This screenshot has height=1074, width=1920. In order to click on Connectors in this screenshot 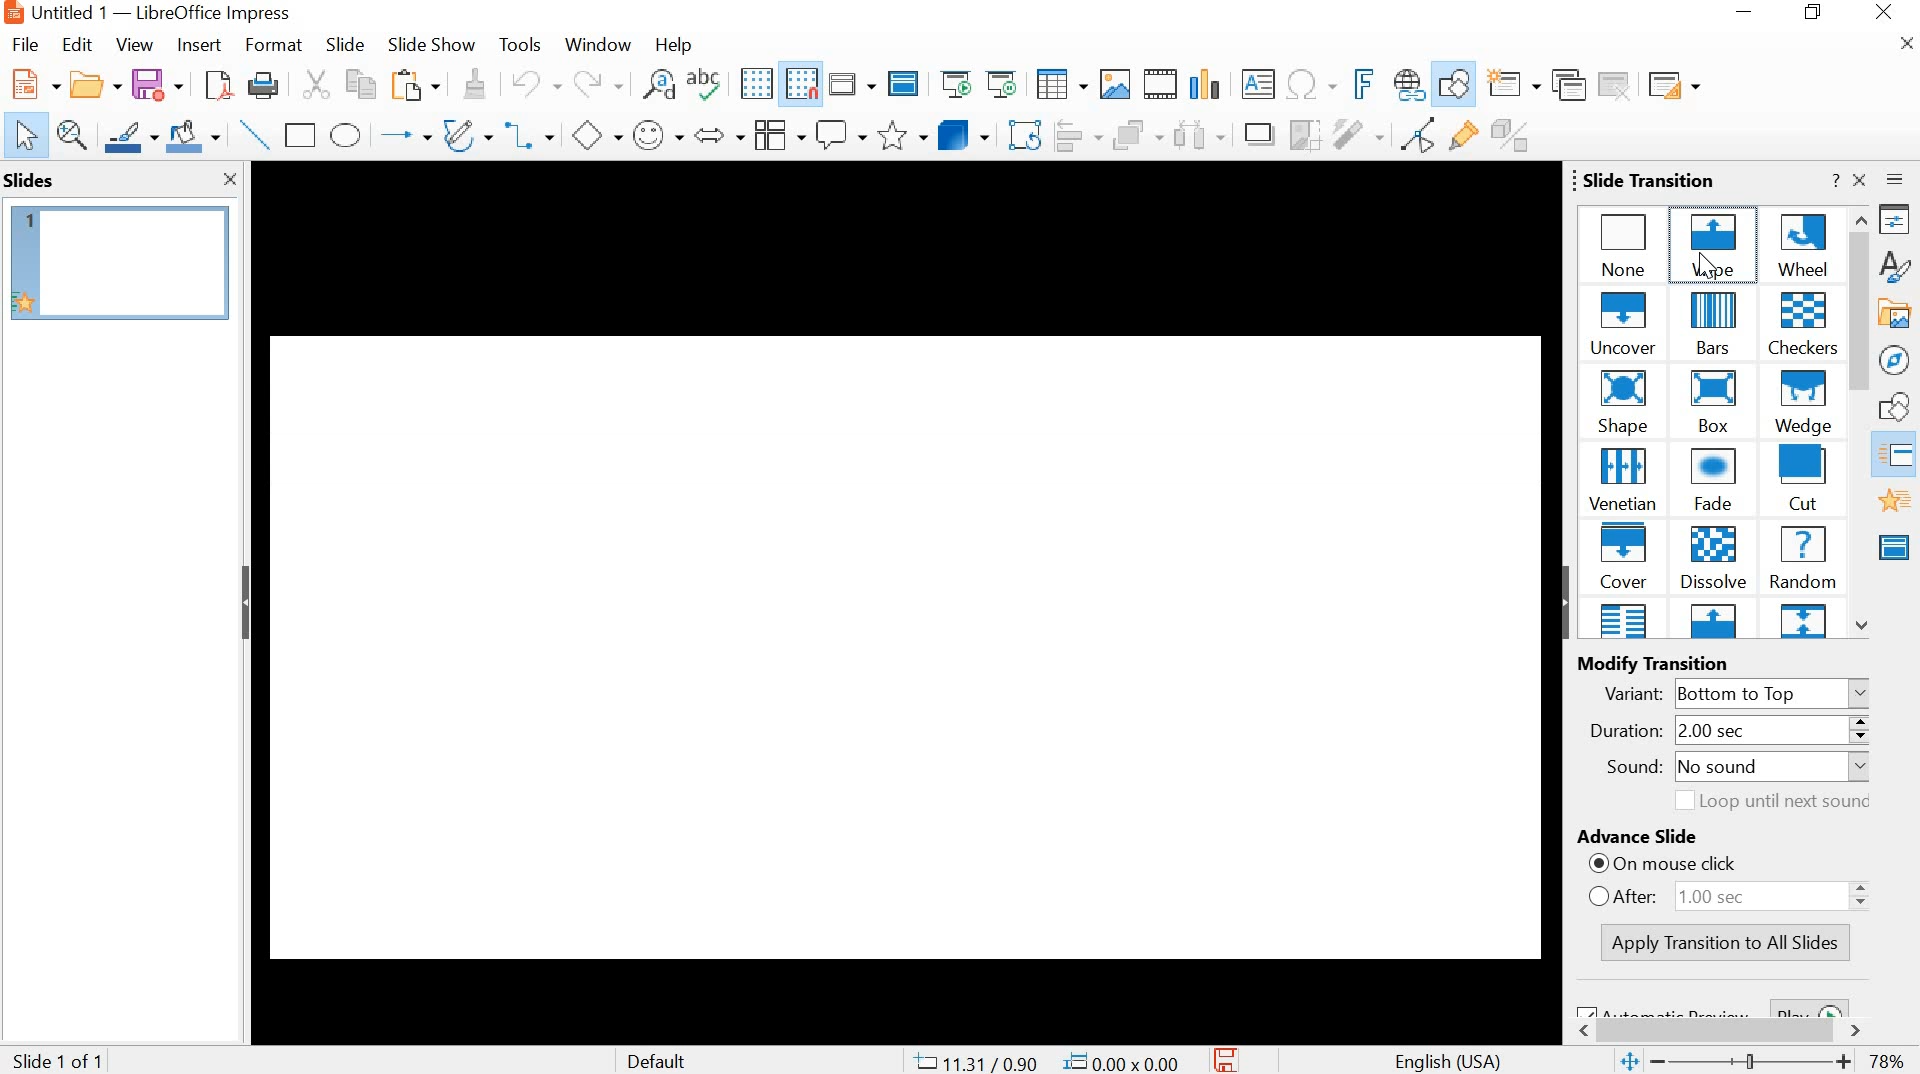, I will do `click(534, 133)`.